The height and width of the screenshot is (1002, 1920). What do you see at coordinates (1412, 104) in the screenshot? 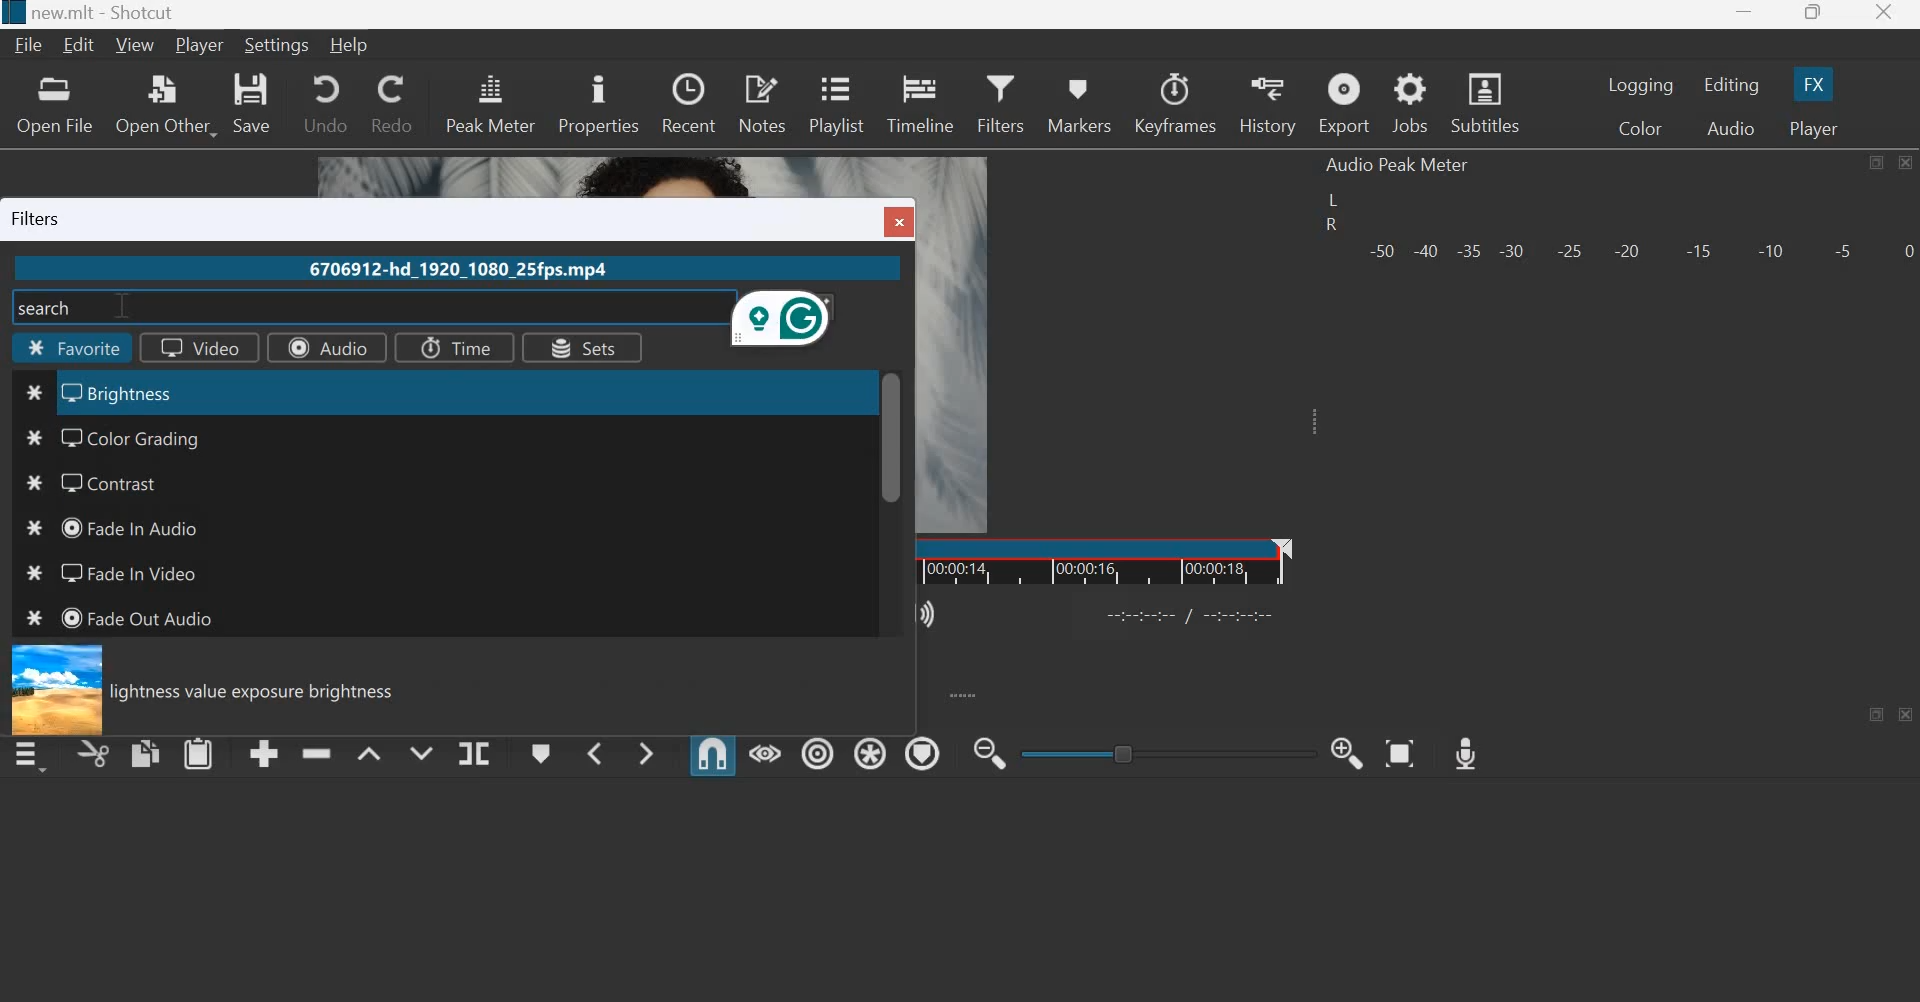
I see `jobs` at bounding box center [1412, 104].